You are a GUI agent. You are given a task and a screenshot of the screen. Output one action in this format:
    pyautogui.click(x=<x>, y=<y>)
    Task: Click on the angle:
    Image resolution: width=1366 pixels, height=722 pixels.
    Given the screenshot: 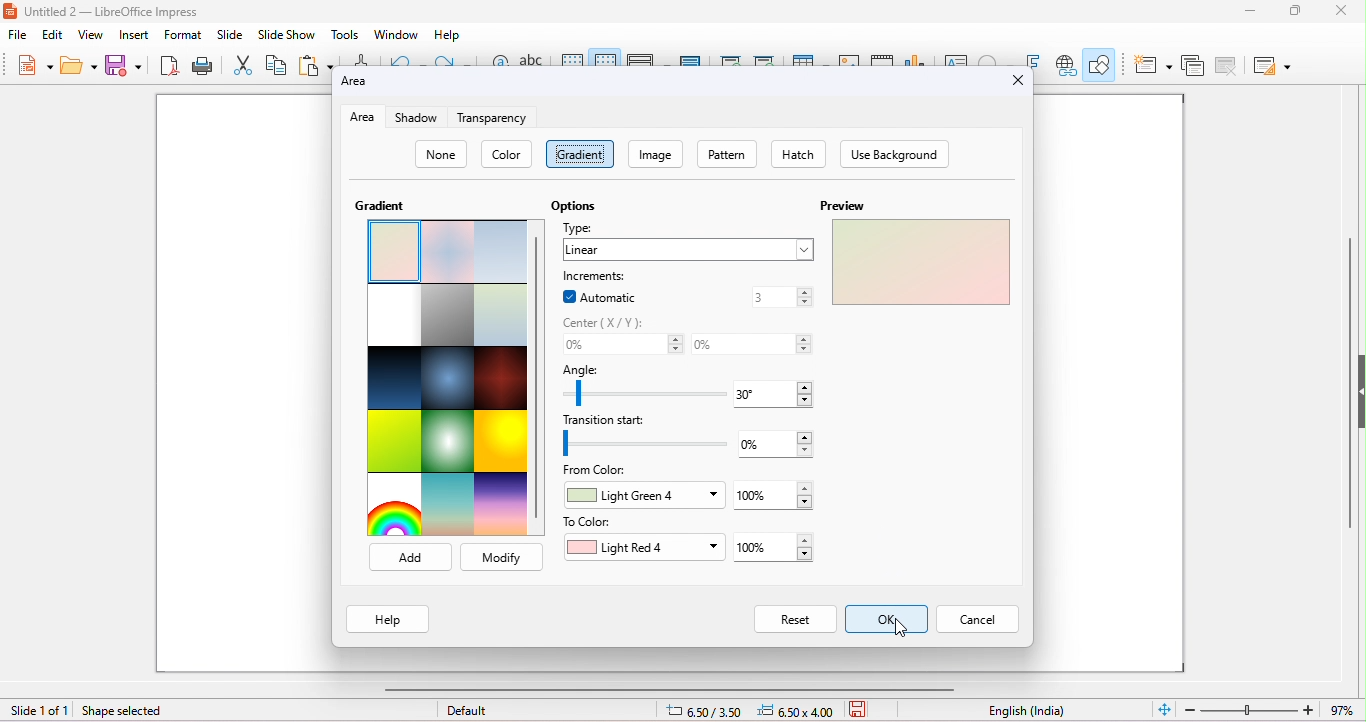 What is the action you would take?
    pyautogui.click(x=585, y=369)
    